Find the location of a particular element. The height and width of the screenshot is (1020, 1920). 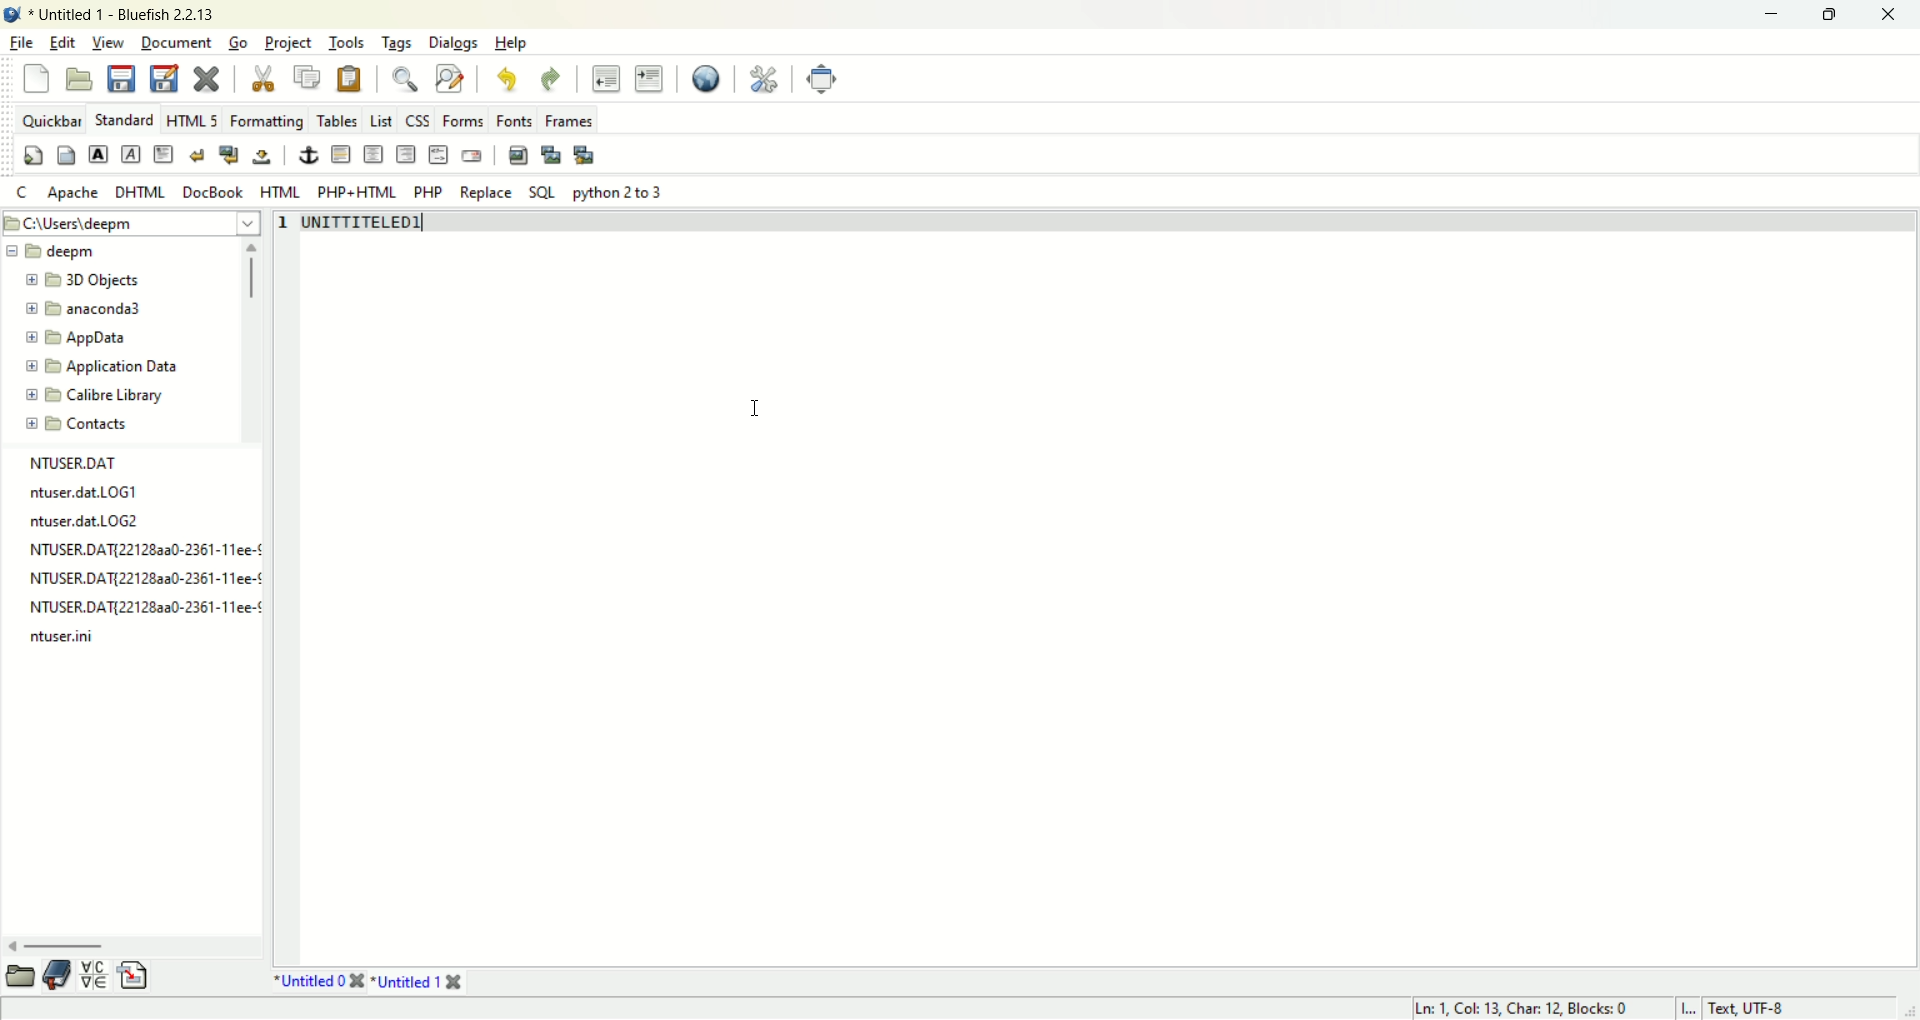

quickbar is located at coordinates (50, 120).